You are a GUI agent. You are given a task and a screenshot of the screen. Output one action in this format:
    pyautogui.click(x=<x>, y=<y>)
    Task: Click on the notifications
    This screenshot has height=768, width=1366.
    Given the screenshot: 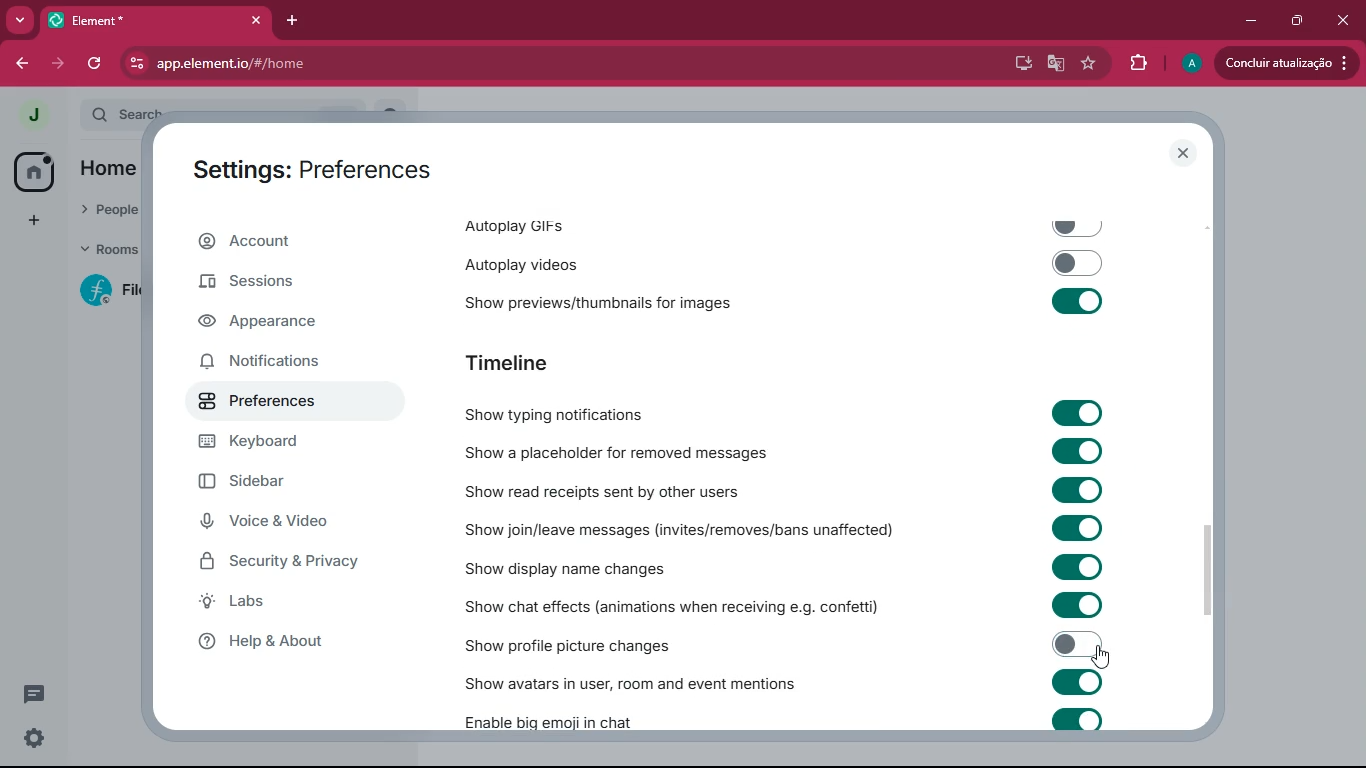 What is the action you would take?
    pyautogui.click(x=281, y=366)
    